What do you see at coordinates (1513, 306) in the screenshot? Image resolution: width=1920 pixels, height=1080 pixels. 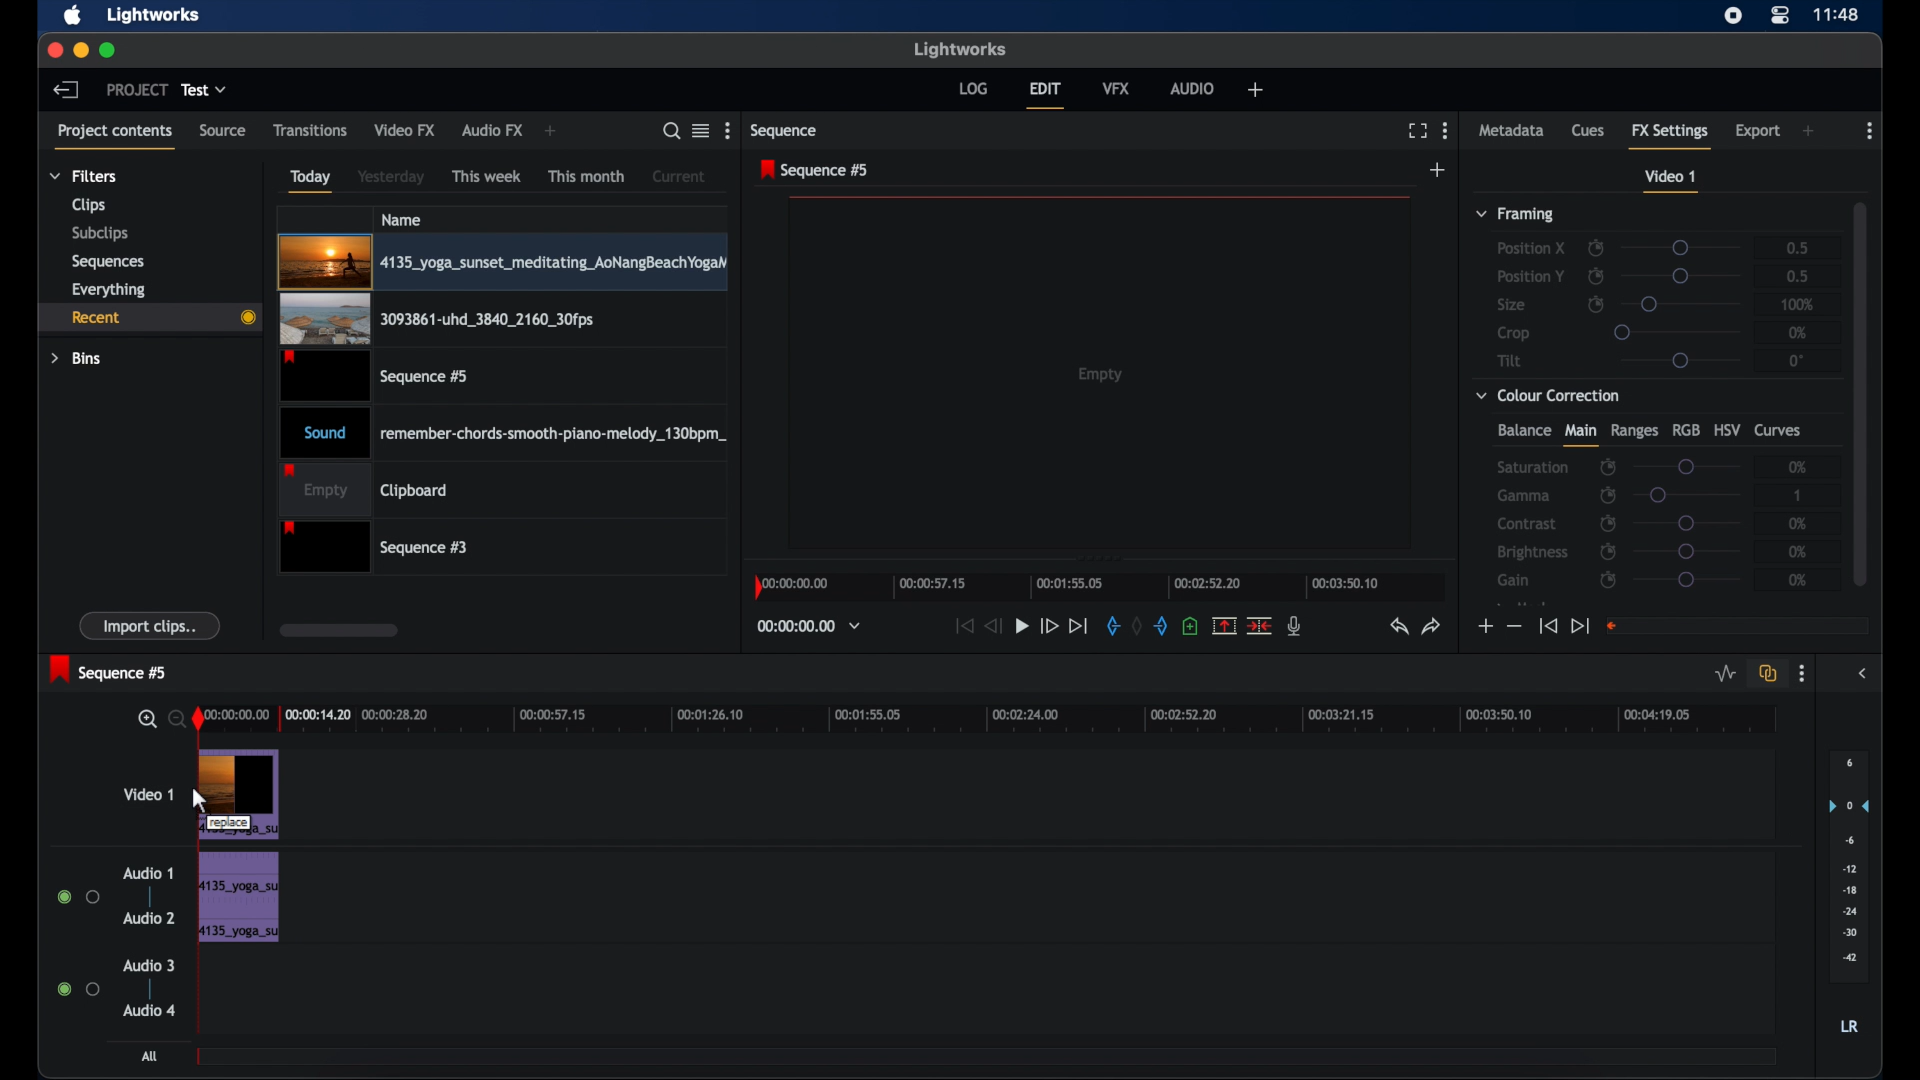 I see `size` at bounding box center [1513, 306].